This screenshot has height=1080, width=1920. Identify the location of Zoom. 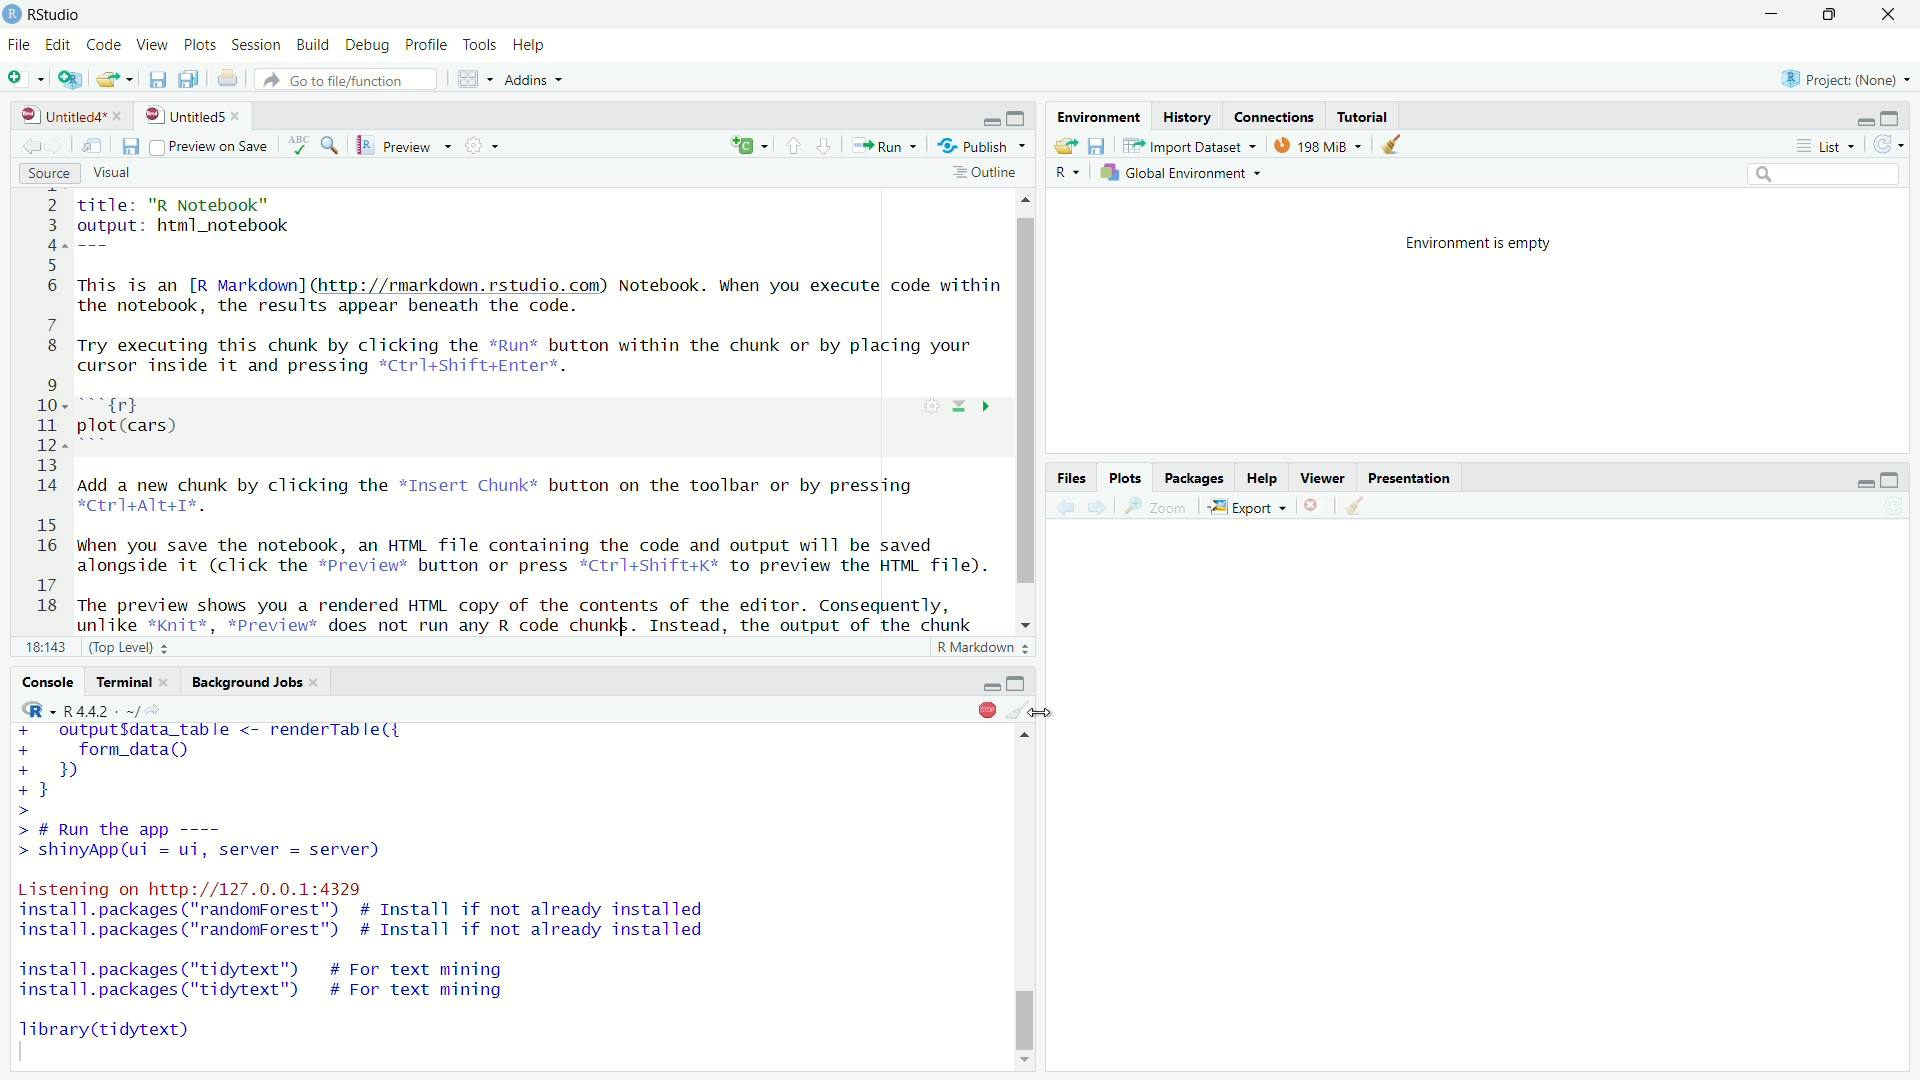
(1156, 508).